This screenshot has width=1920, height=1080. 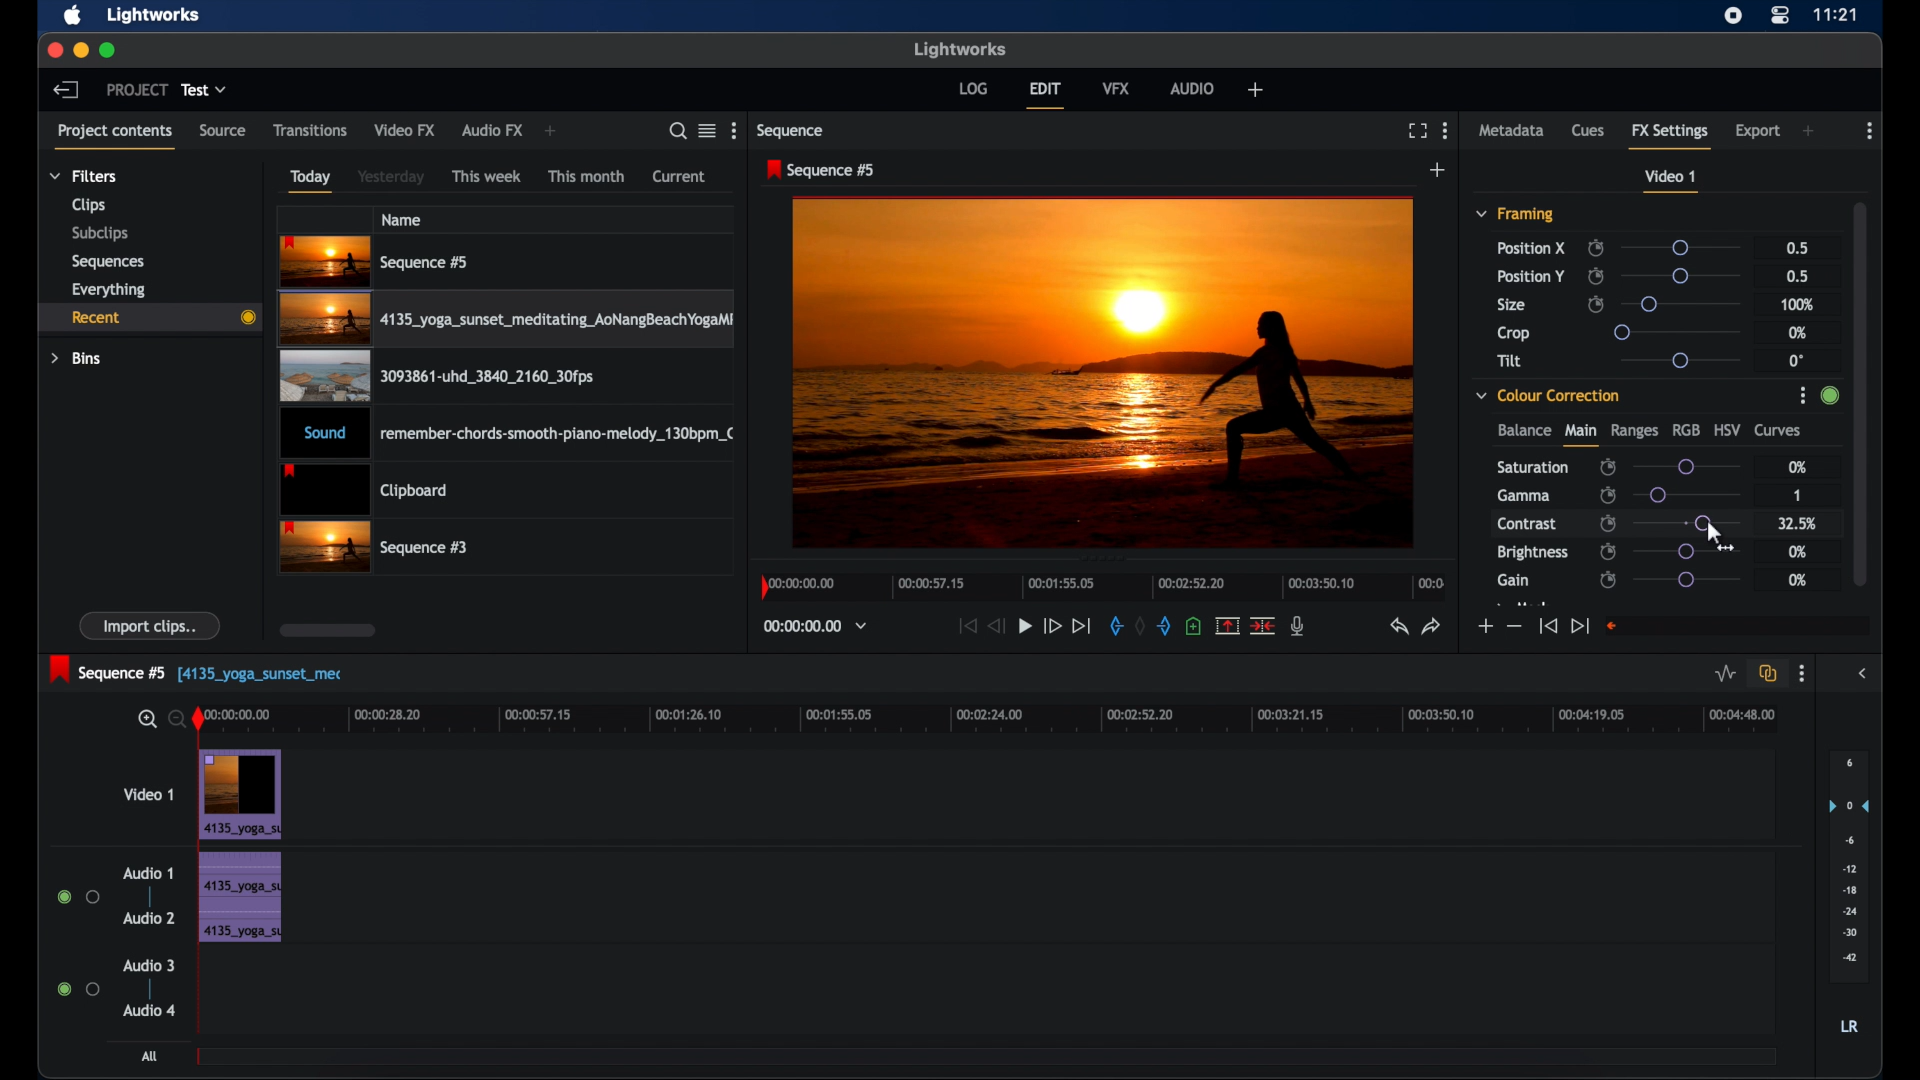 I want to click on full screen, so click(x=1417, y=131).